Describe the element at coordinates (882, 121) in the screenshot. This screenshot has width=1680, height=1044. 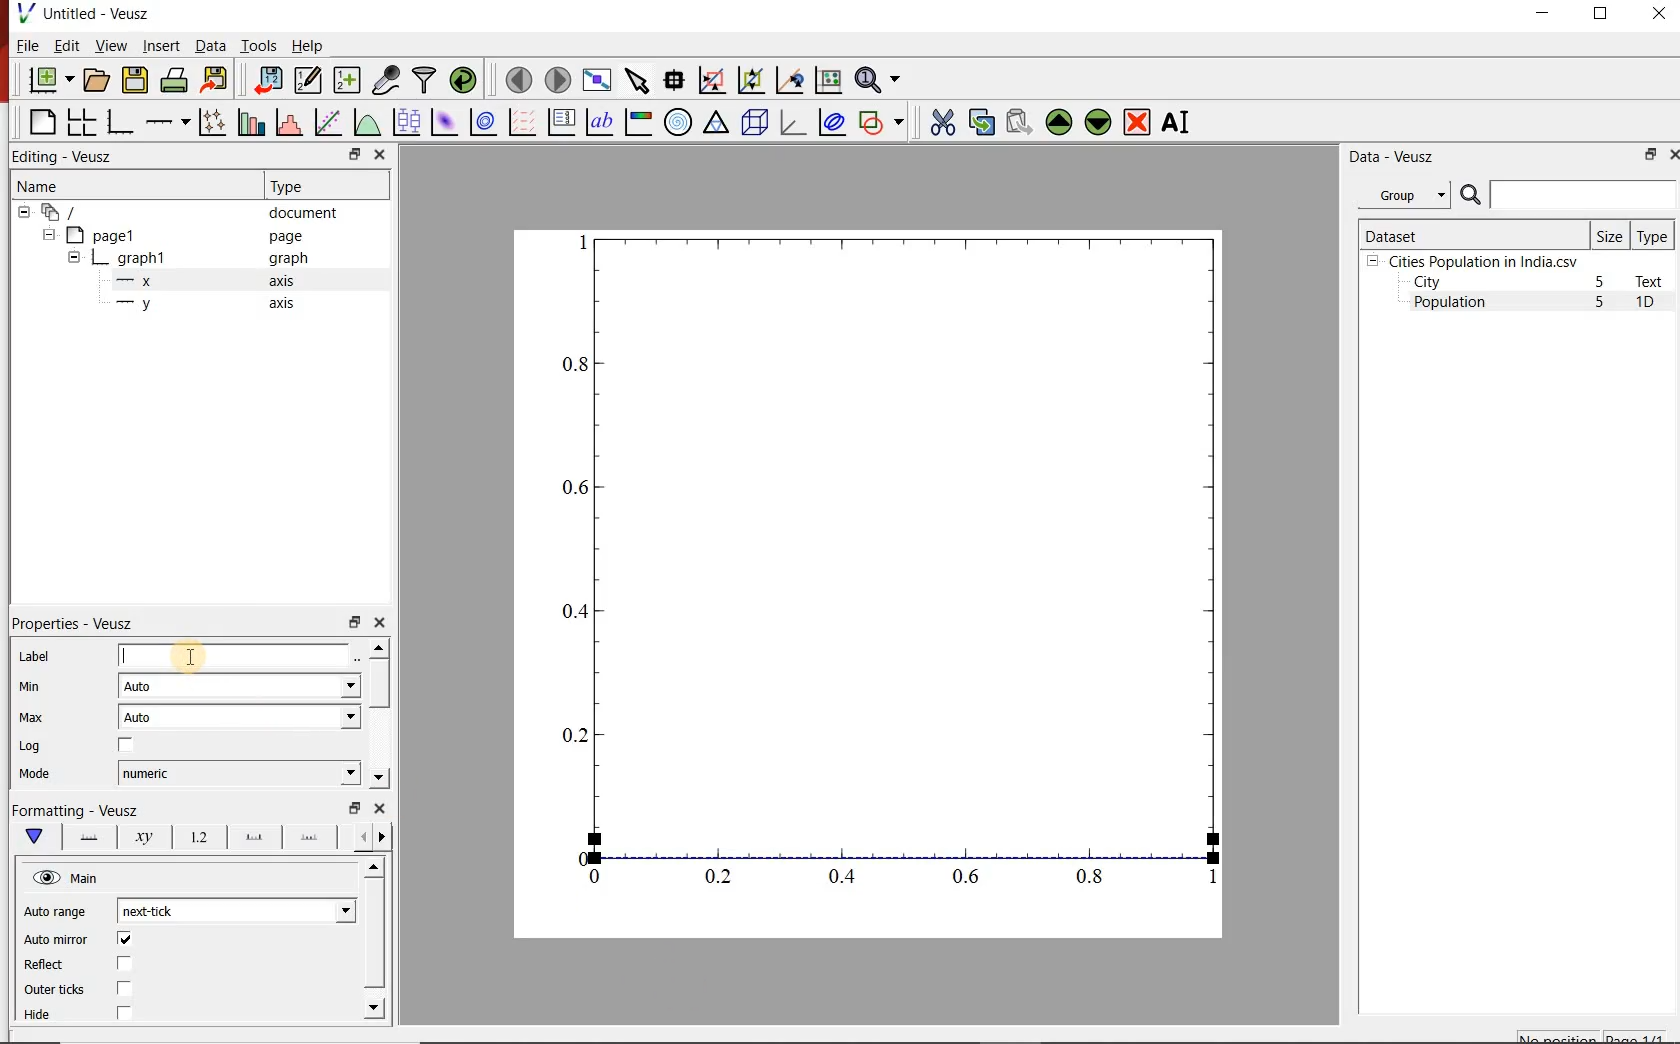
I see `add a shape to the plot` at that location.